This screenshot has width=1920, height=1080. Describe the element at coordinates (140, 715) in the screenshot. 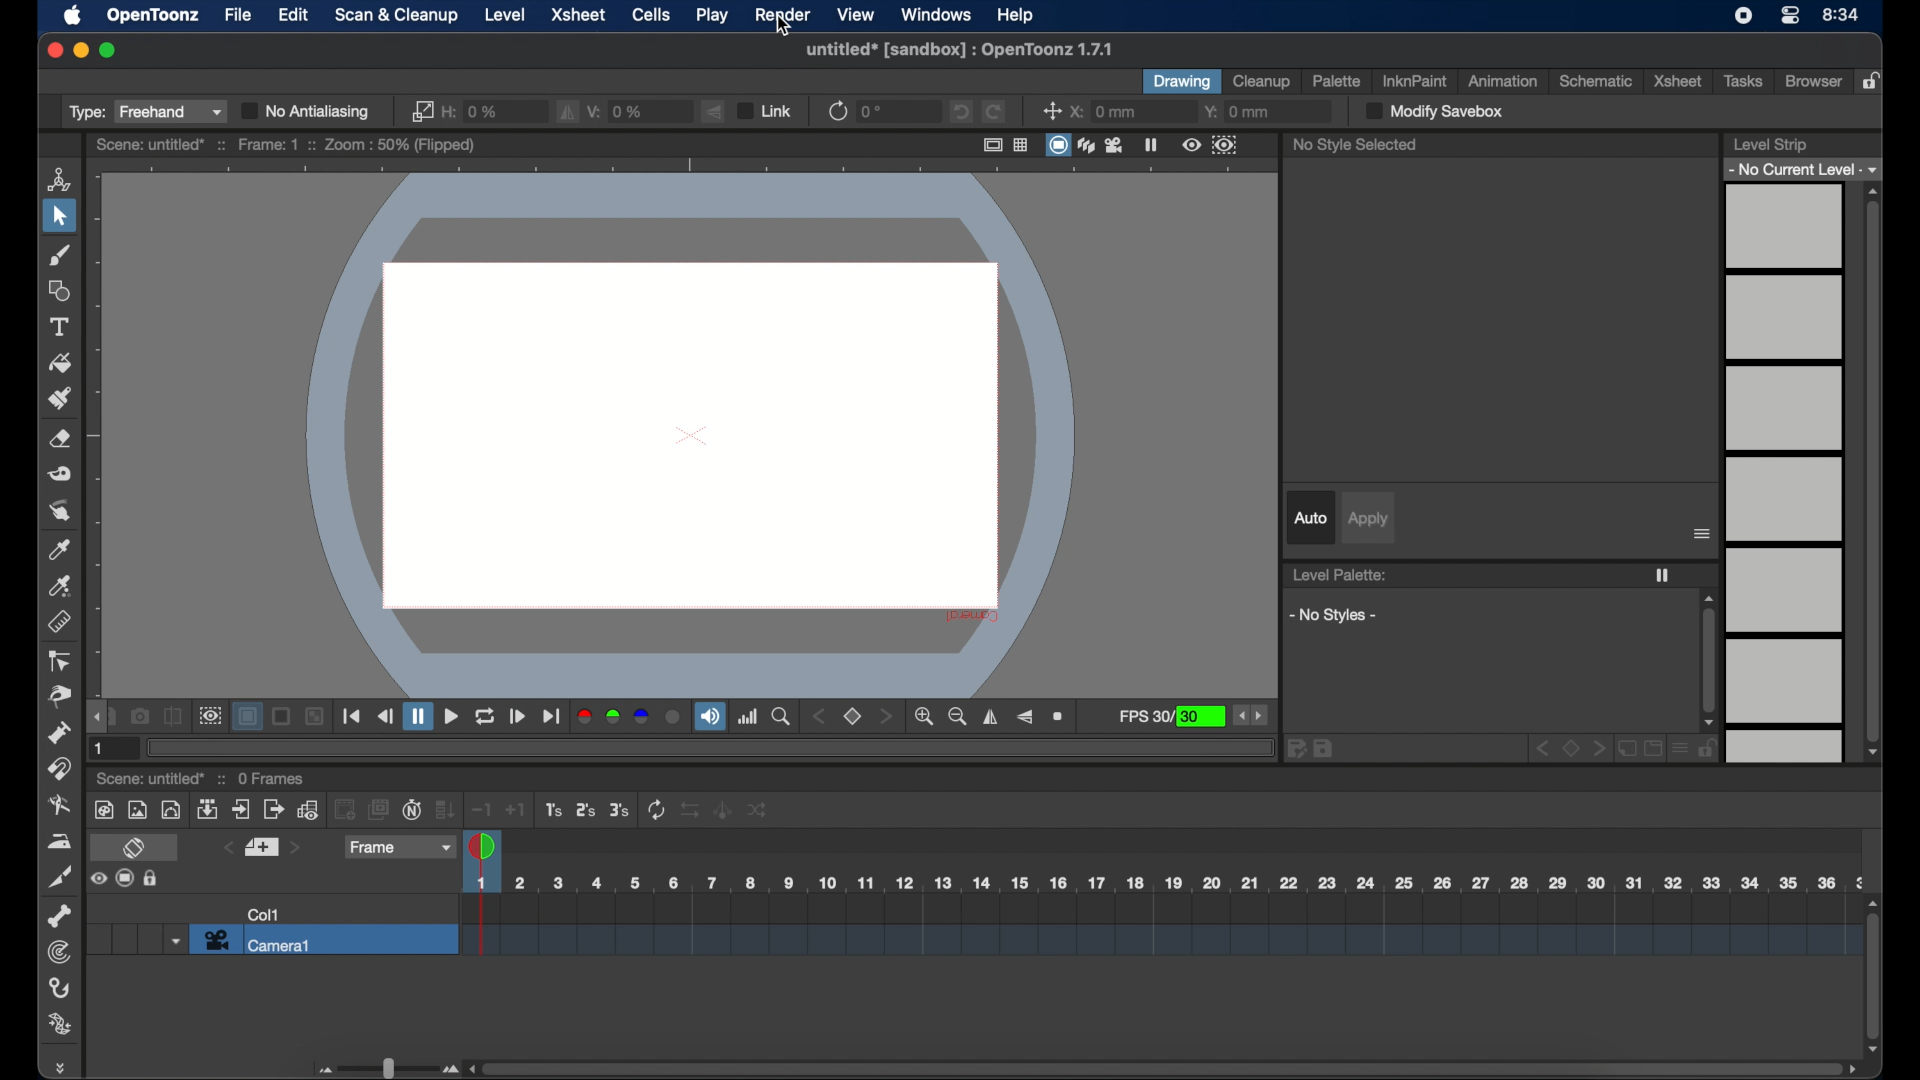

I see `snapshot` at that location.